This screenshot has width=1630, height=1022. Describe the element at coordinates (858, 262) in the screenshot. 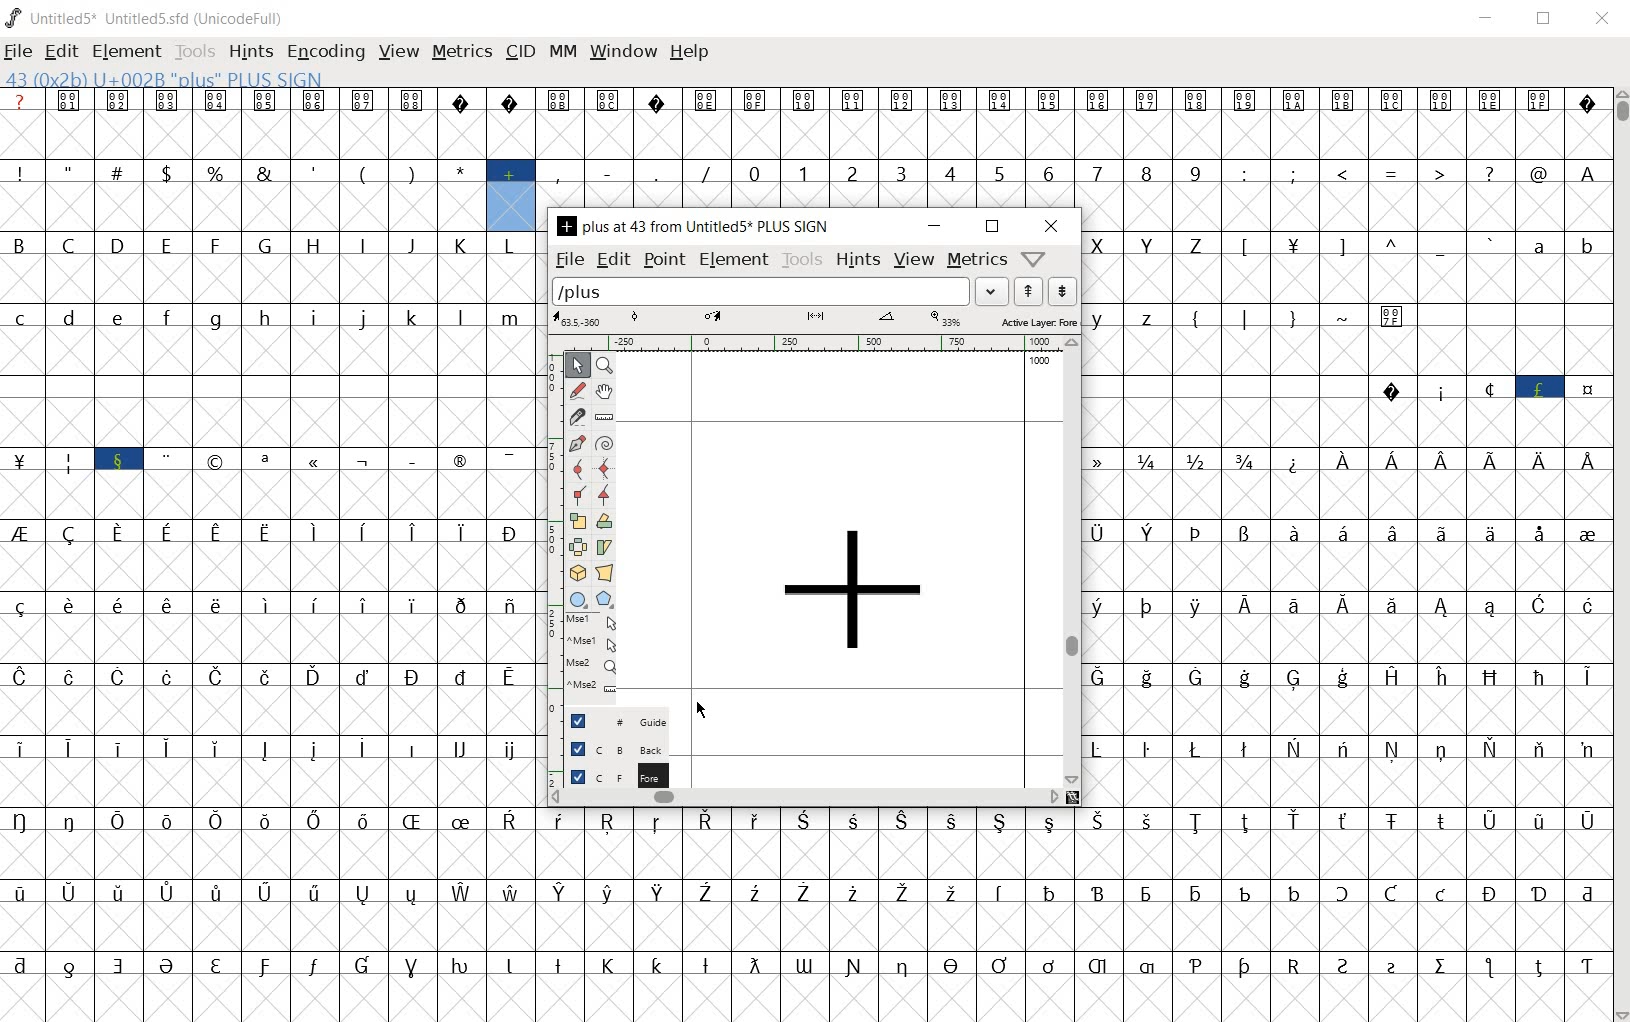

I see `hints` at that location.